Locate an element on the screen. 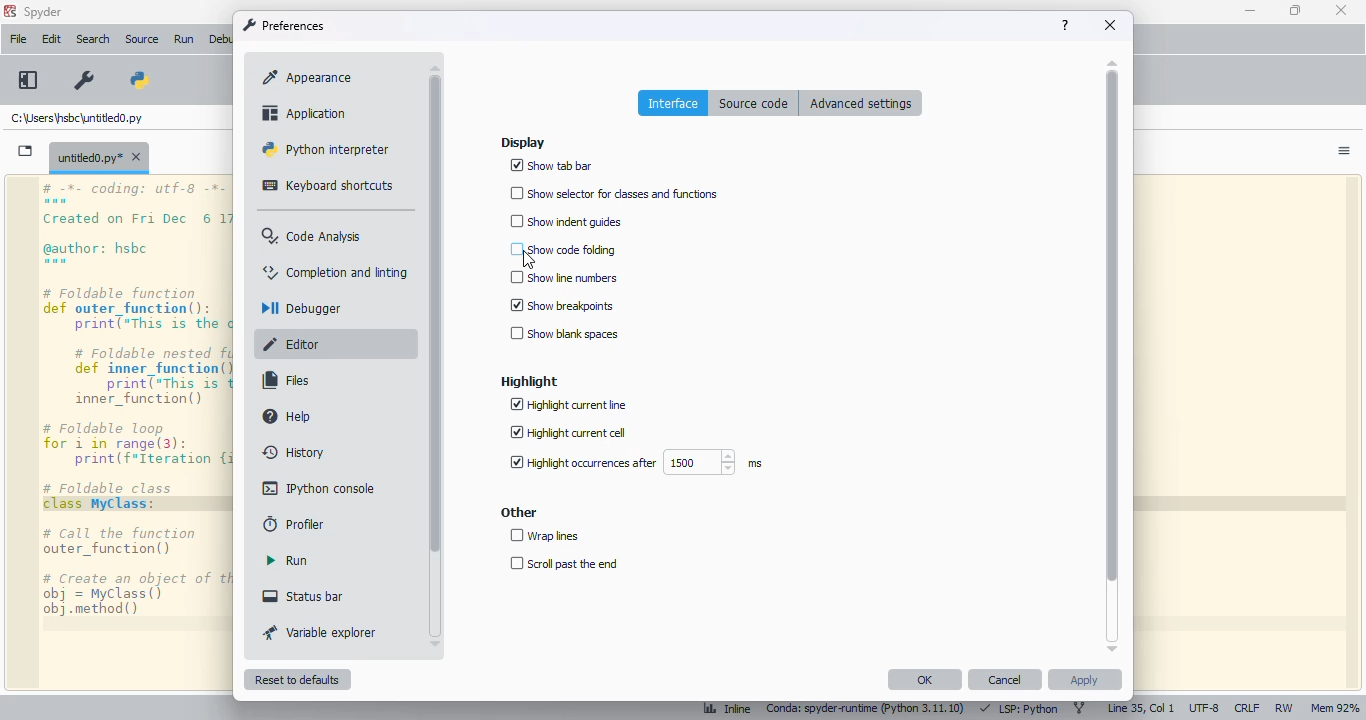 The image size is (1366, 720). search is located at coordinates (93, 39).